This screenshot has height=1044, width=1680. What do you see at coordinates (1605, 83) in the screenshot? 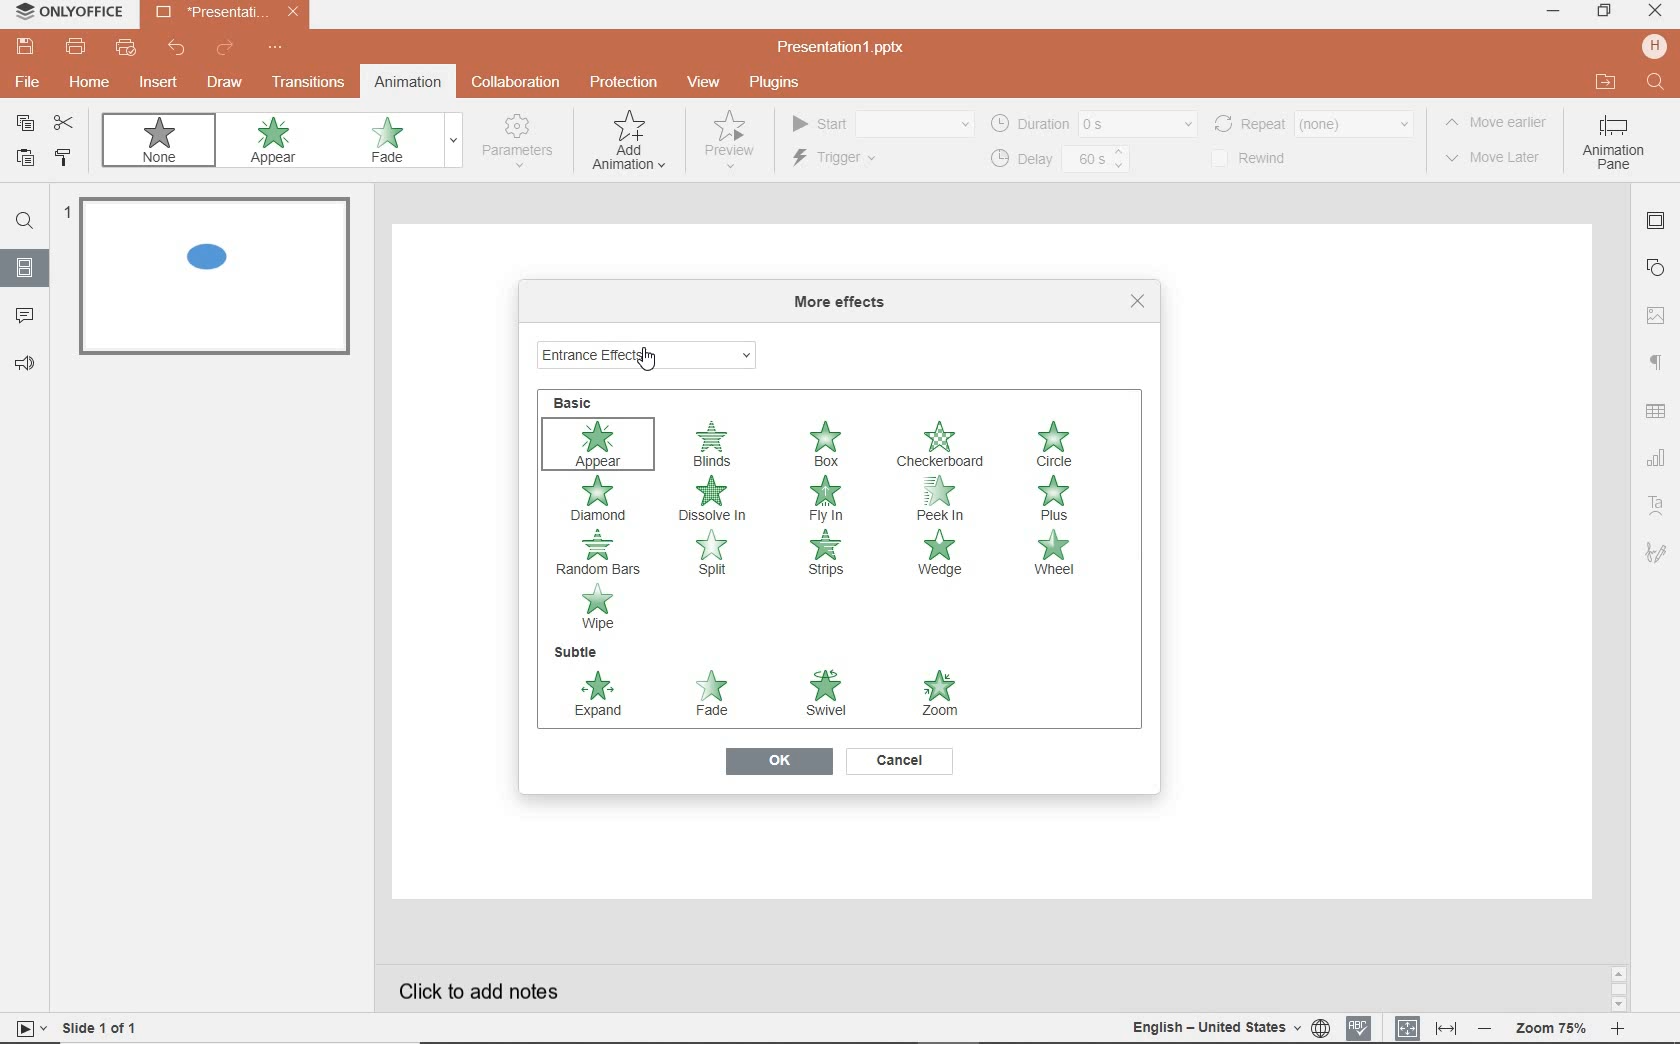
I see `OPEN FILE LOCATION` at bounding box center [1605, 83].